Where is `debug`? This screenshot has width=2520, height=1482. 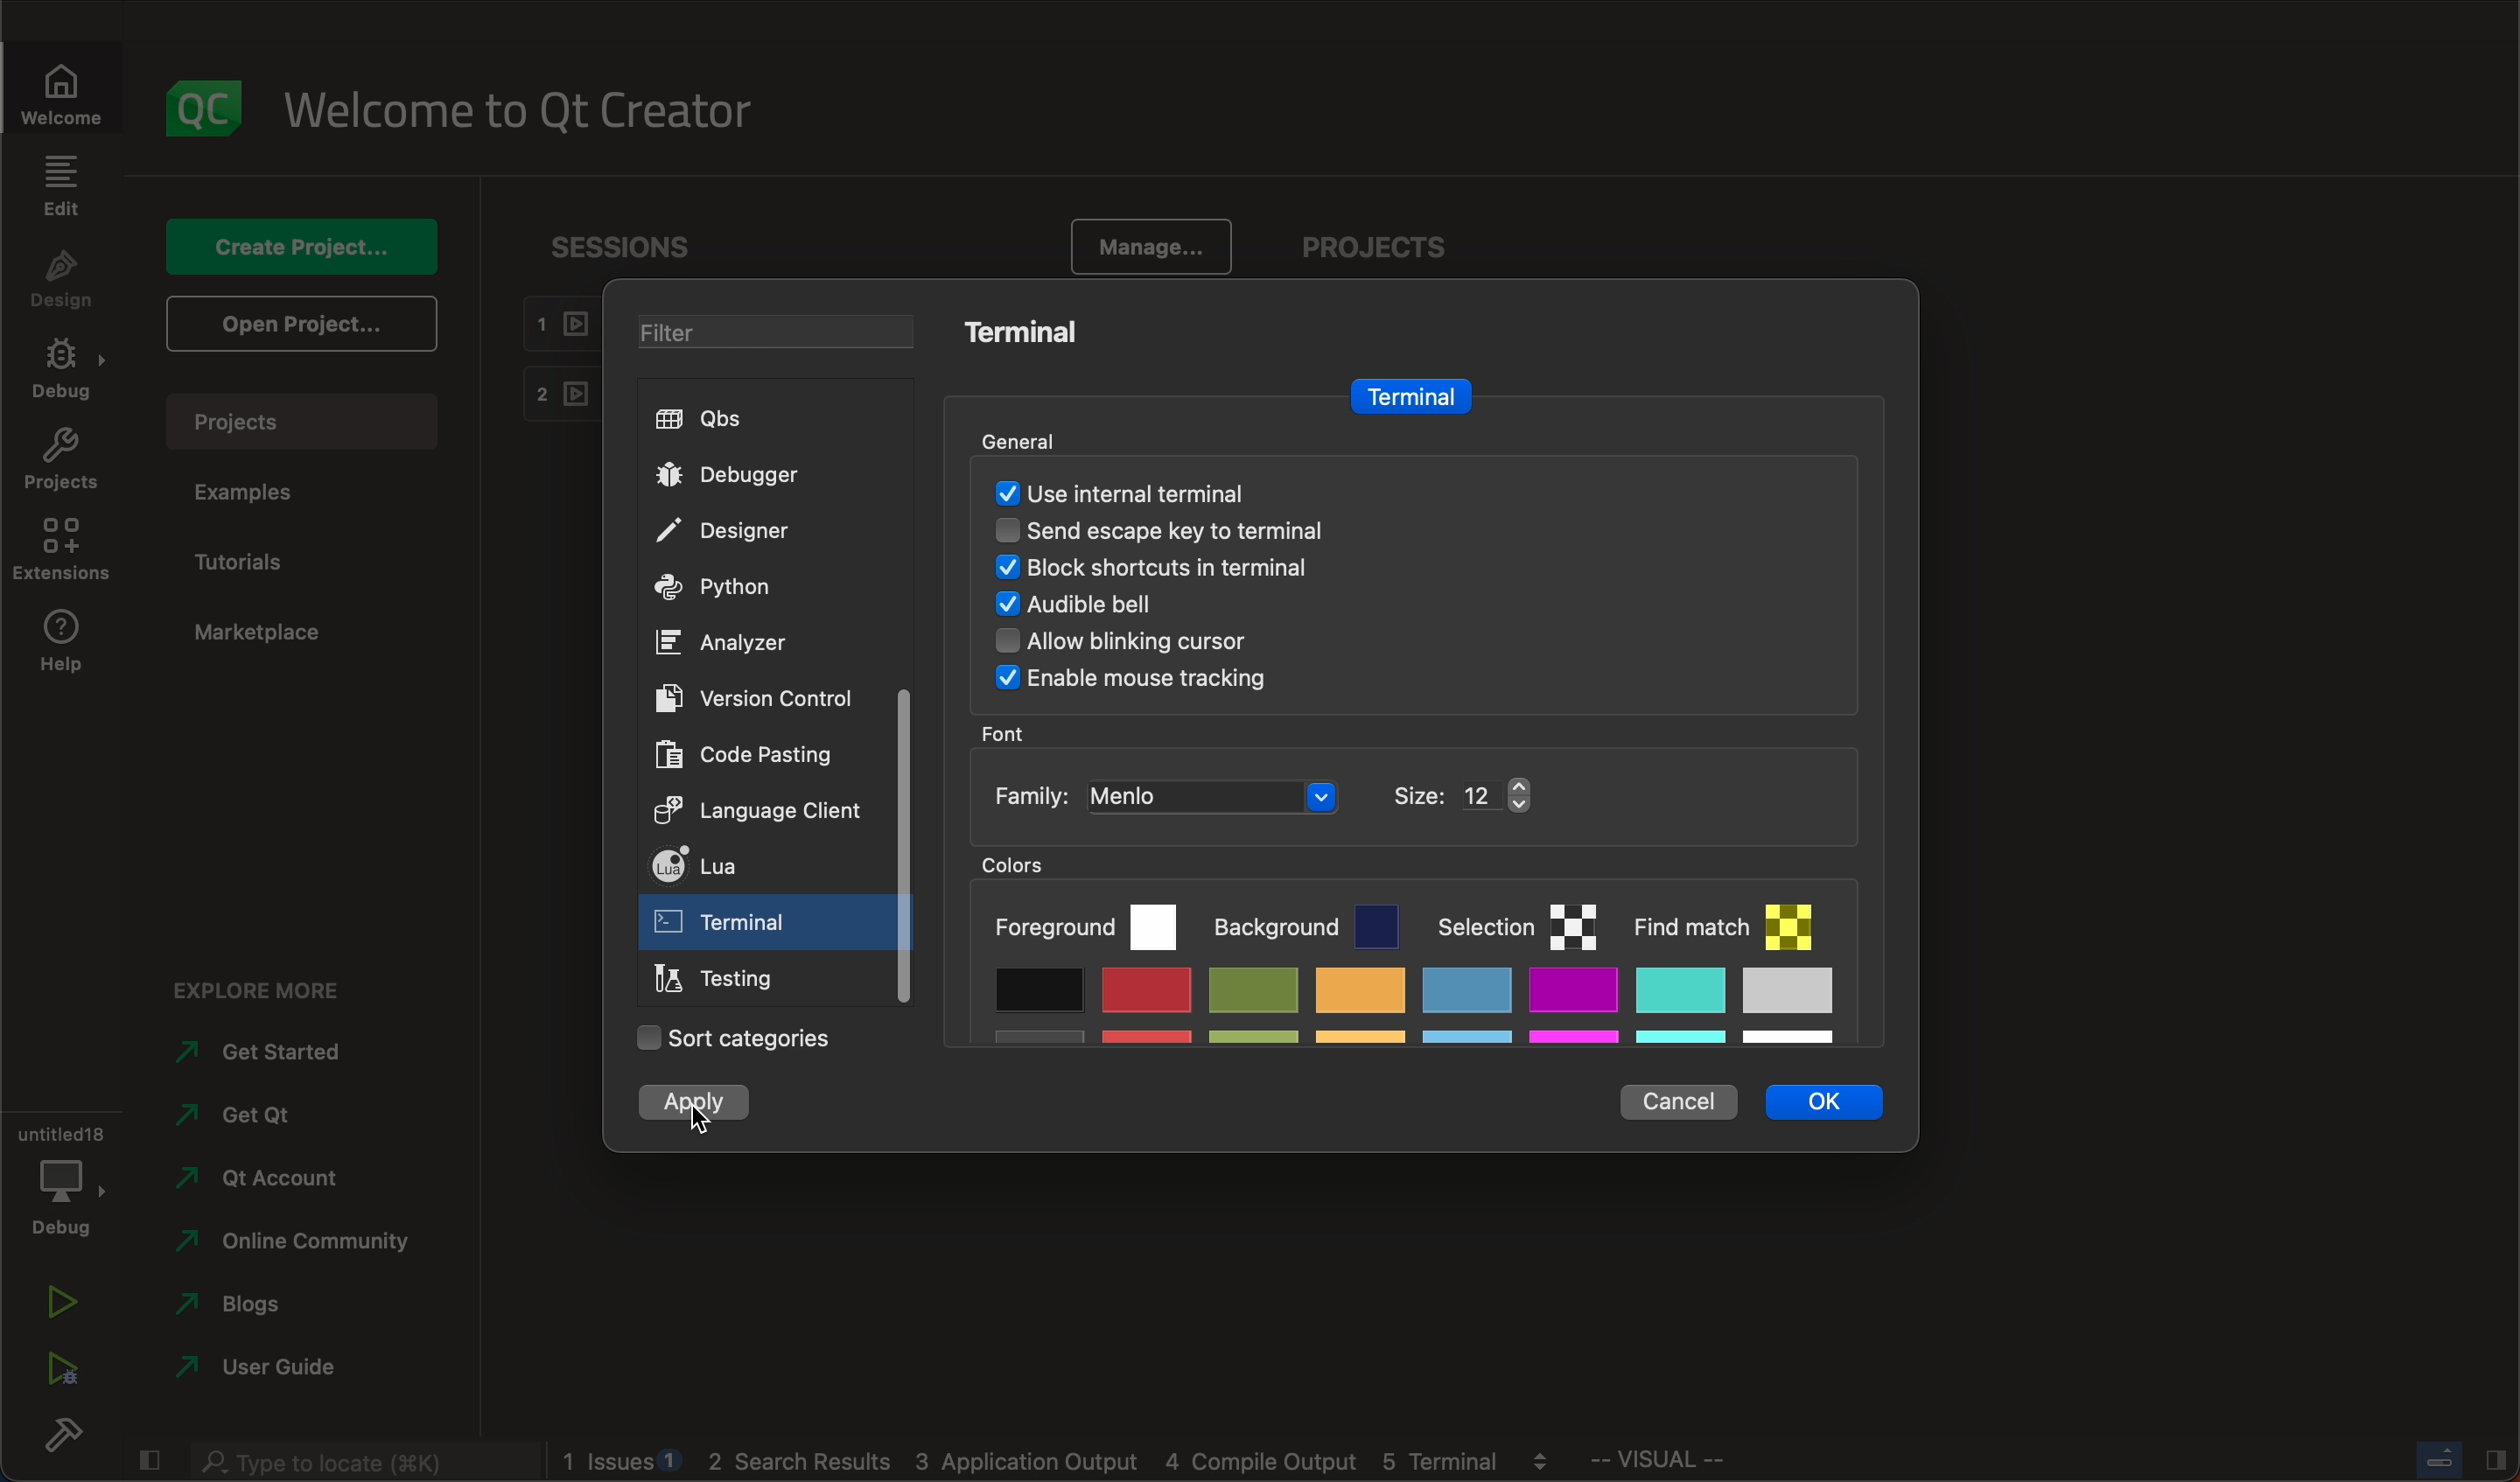 debug is located at coordinates (60, 372).